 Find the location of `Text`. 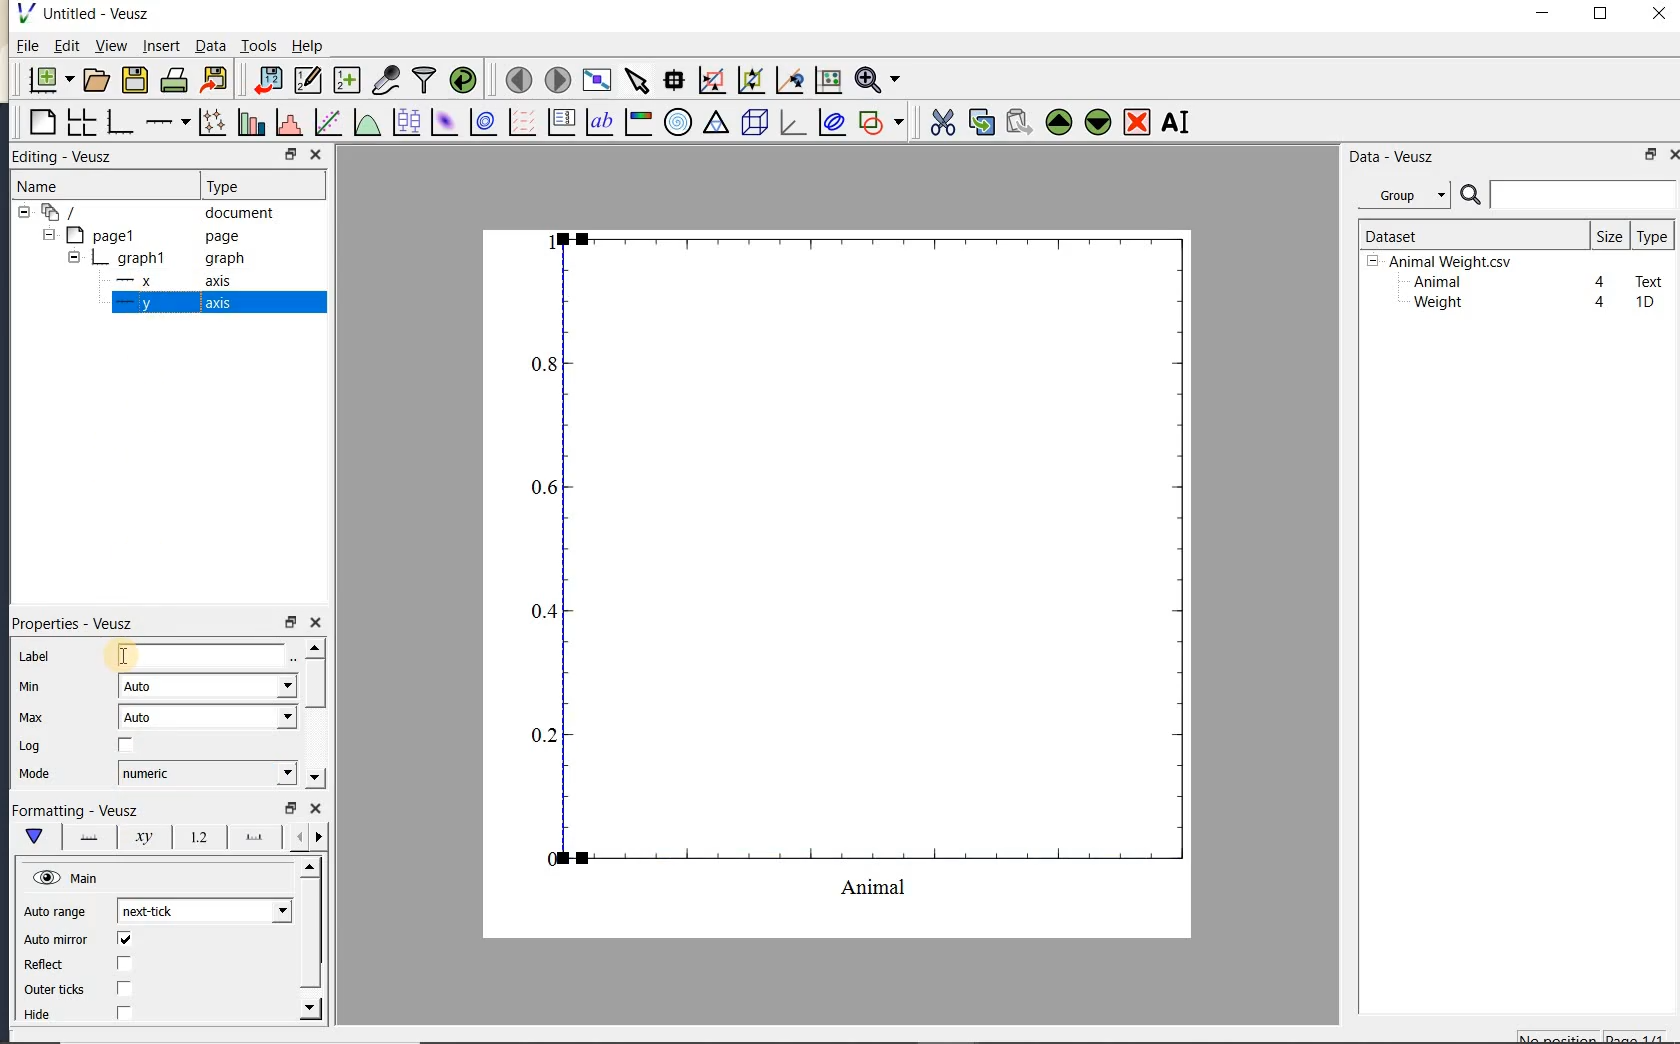

Text is located at coordinates (1650, 279).